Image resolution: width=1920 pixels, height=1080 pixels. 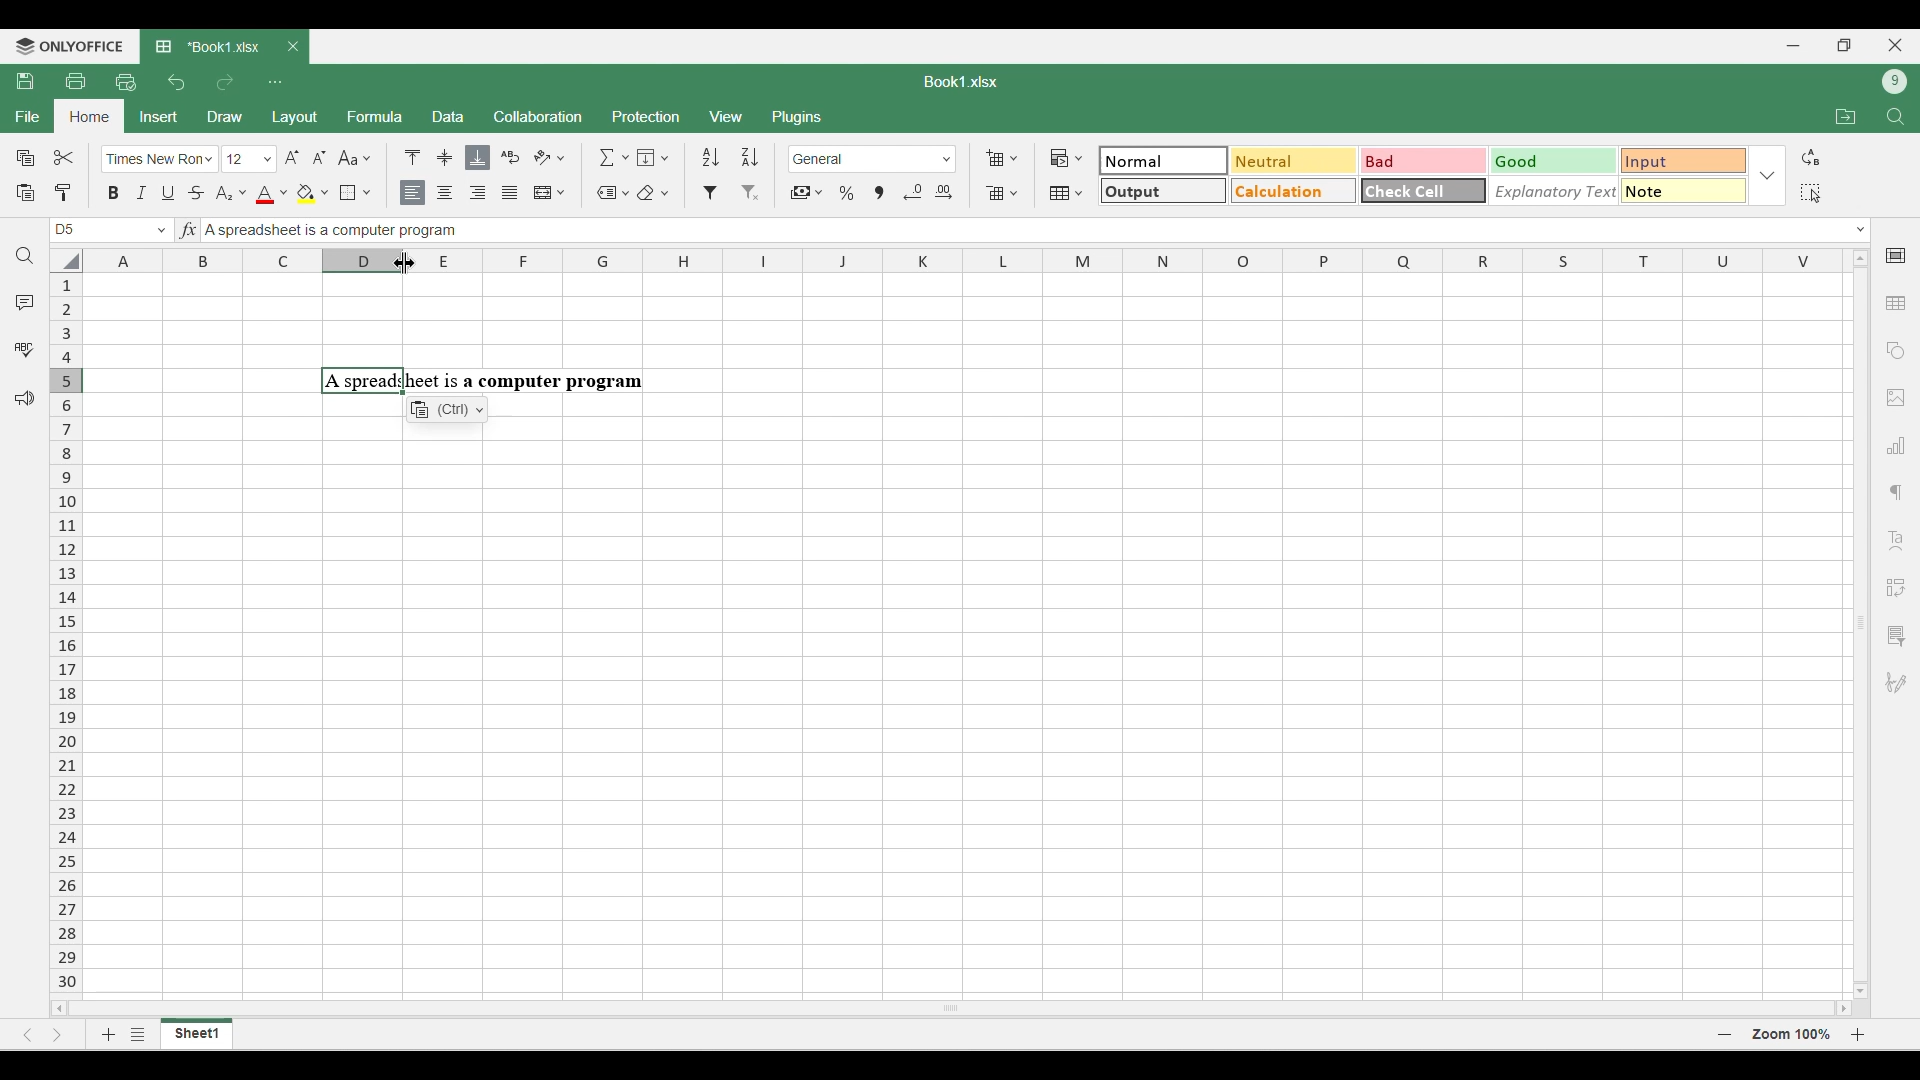 What do you see at coordinates (464, 231) in the screenshot?
I see `A spreadsheet is a computer program` at bounding box center [464, 231].